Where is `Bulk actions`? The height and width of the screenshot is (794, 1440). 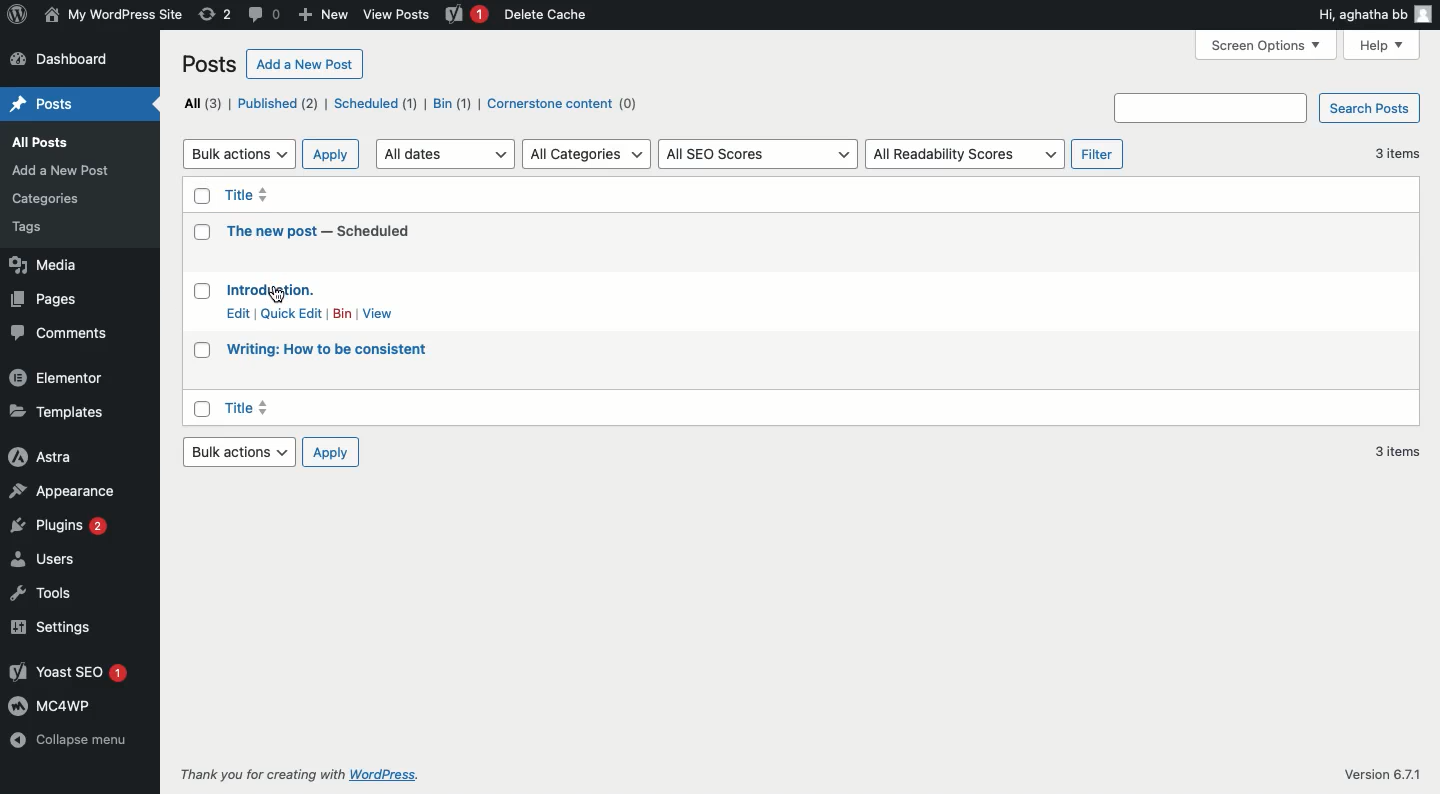 Bulk actions is located at coordinates (238, 155).